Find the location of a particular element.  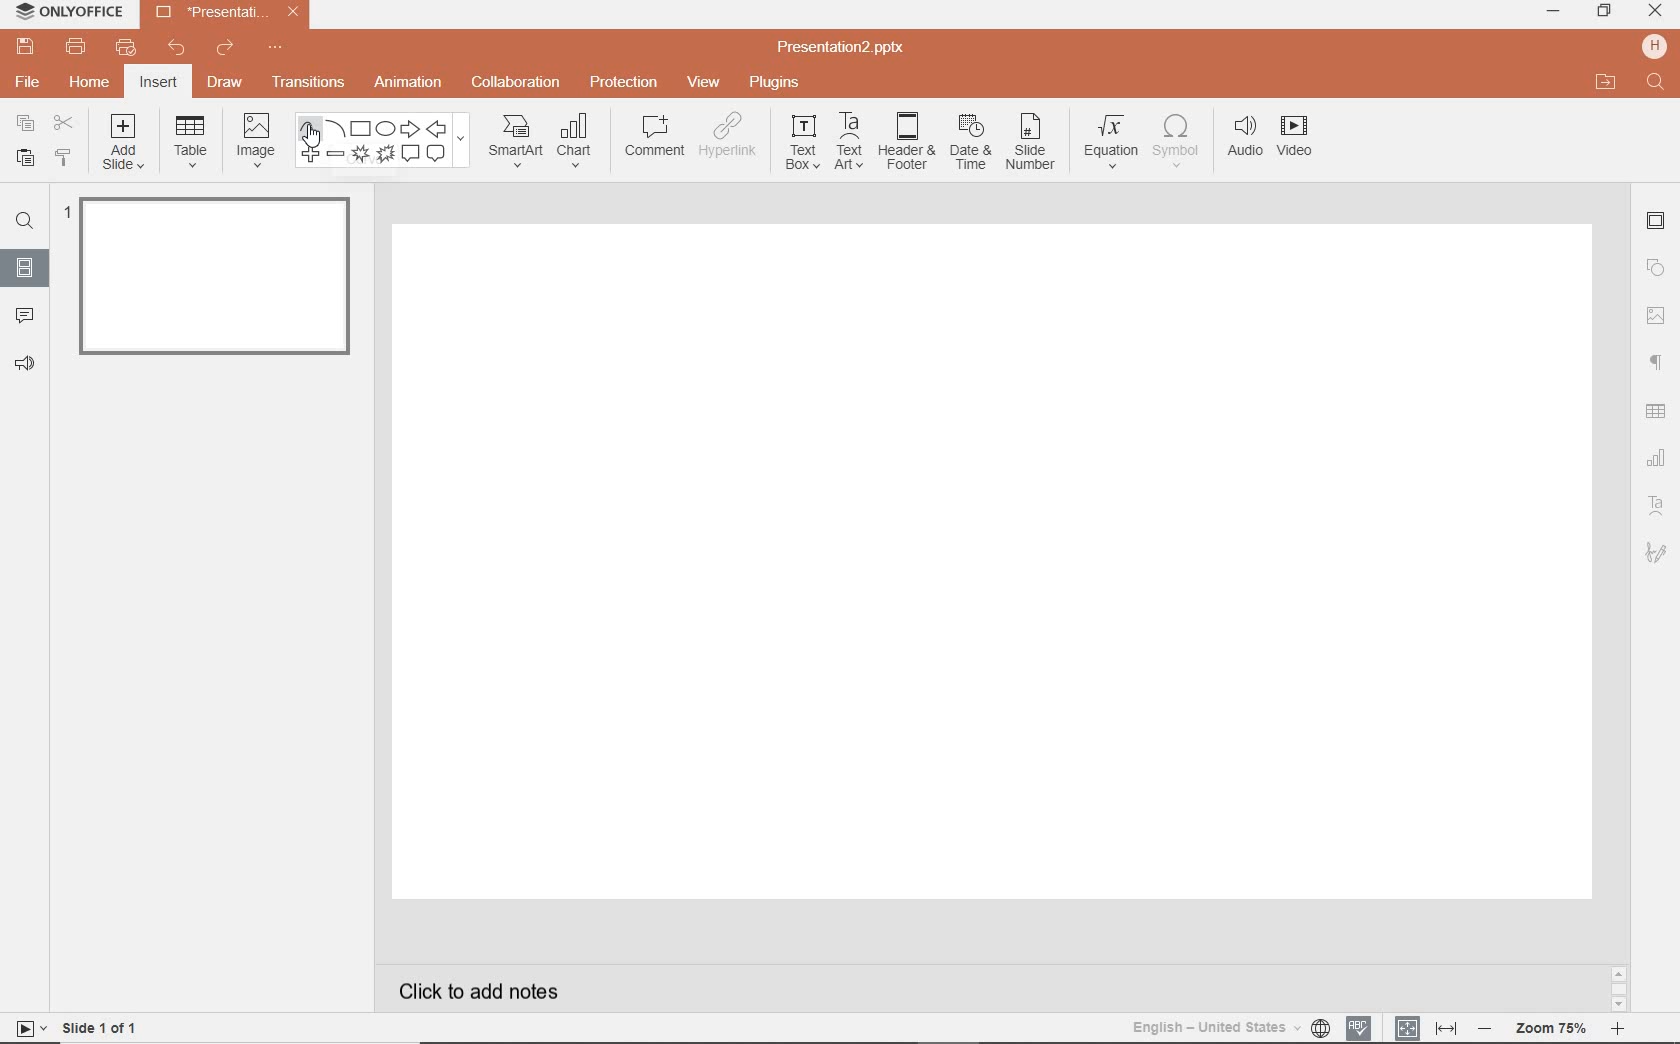

TEXT ART SETTINGS is located at coordinates (1658, 506).